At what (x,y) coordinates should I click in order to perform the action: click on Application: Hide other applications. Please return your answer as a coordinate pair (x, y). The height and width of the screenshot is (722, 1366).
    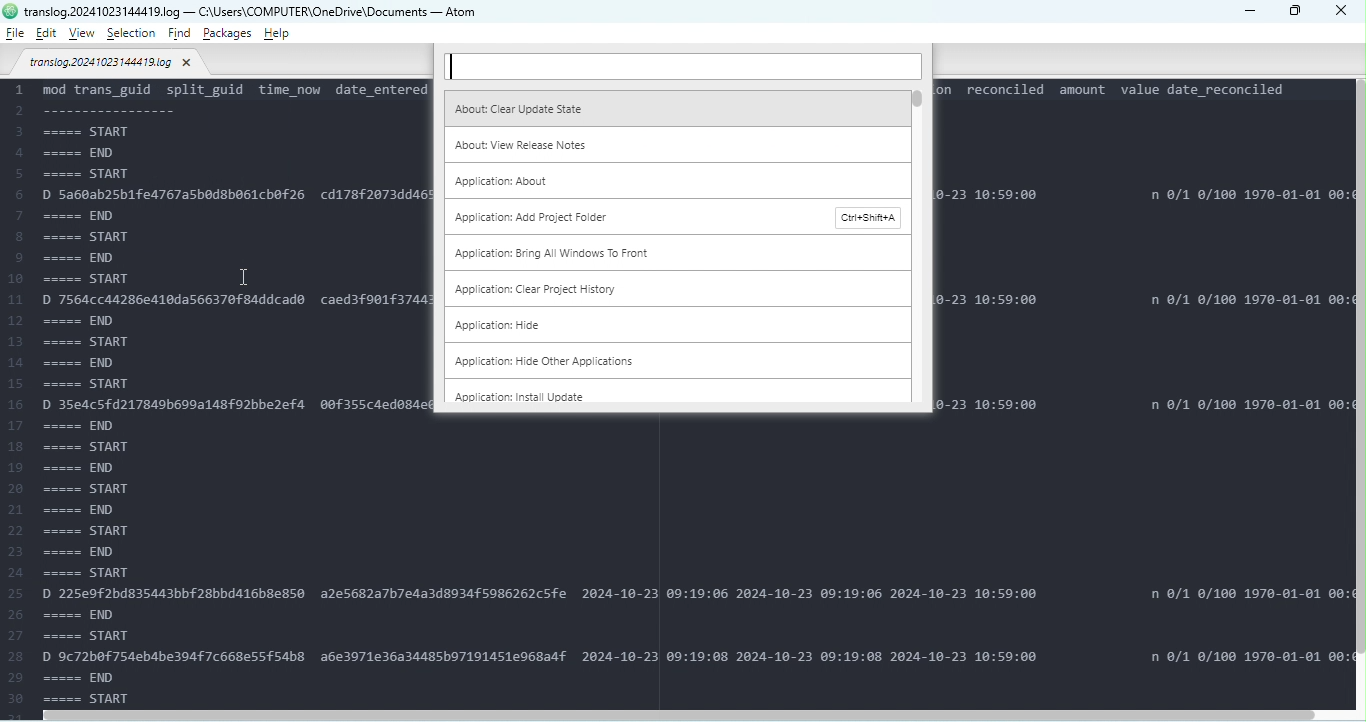
    Looking at the image, I should click on (650, 361).